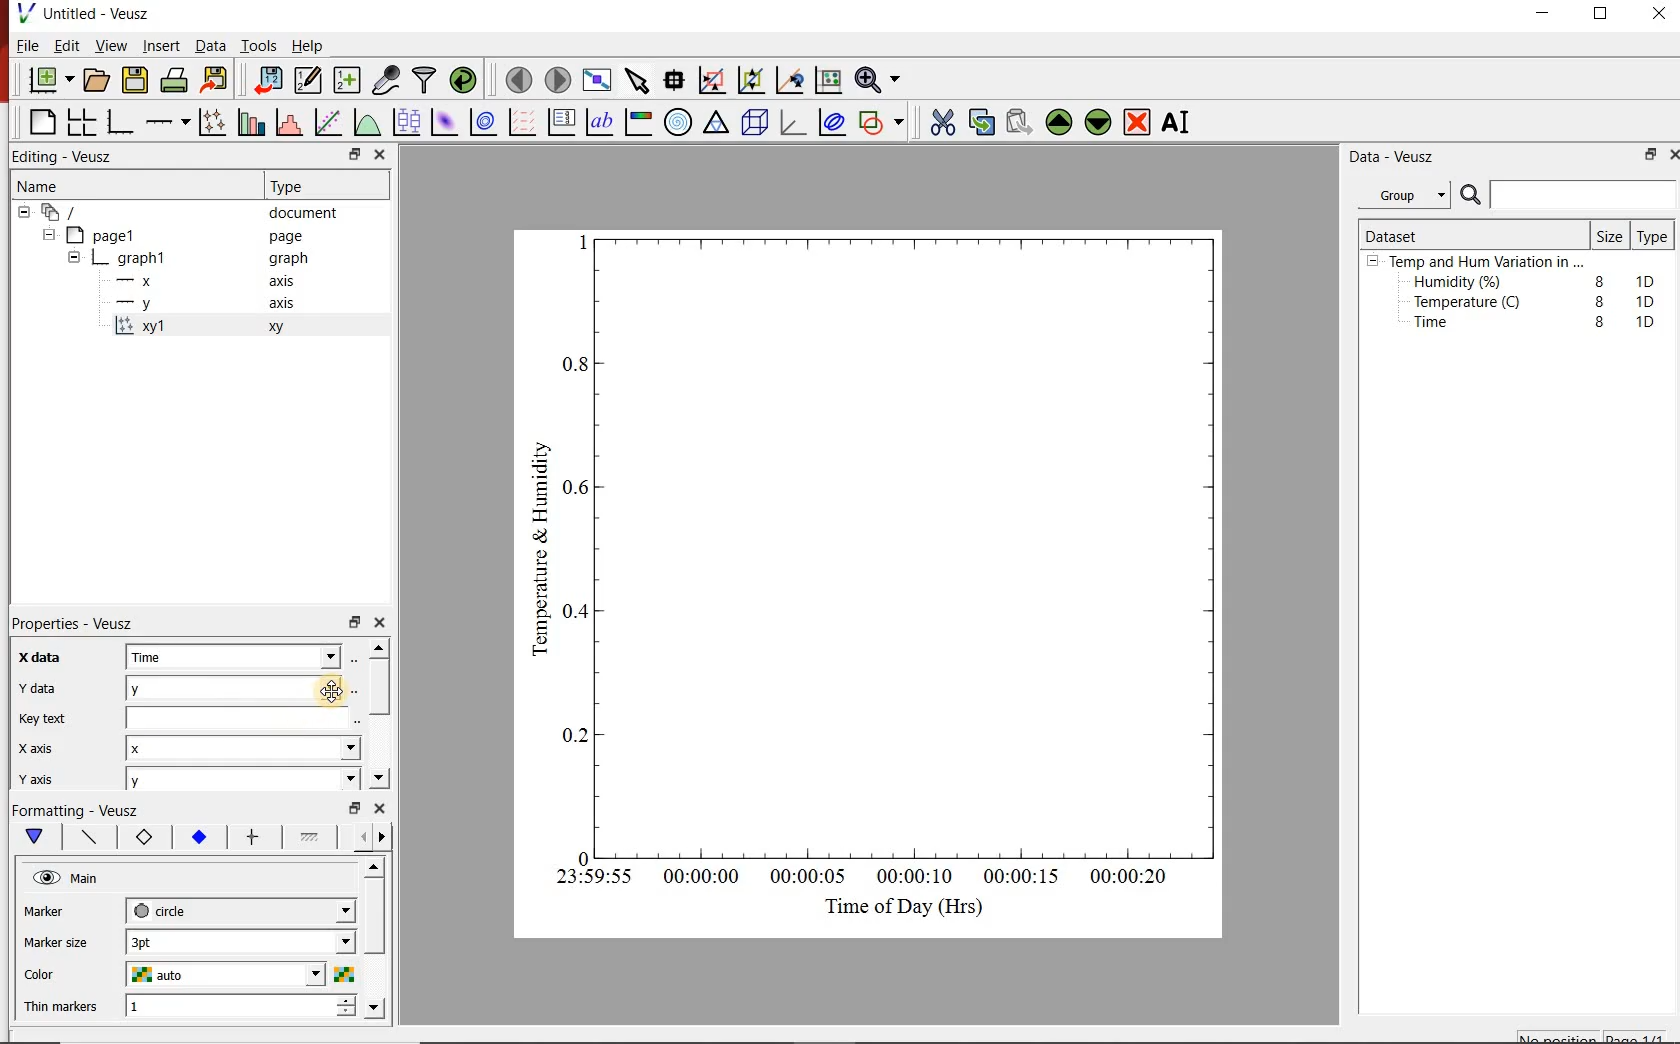 This screenshot has height=1044, width=1680. Describe the element at coordinates (345, 975) in the screenshot. I see `Select color` at that location.